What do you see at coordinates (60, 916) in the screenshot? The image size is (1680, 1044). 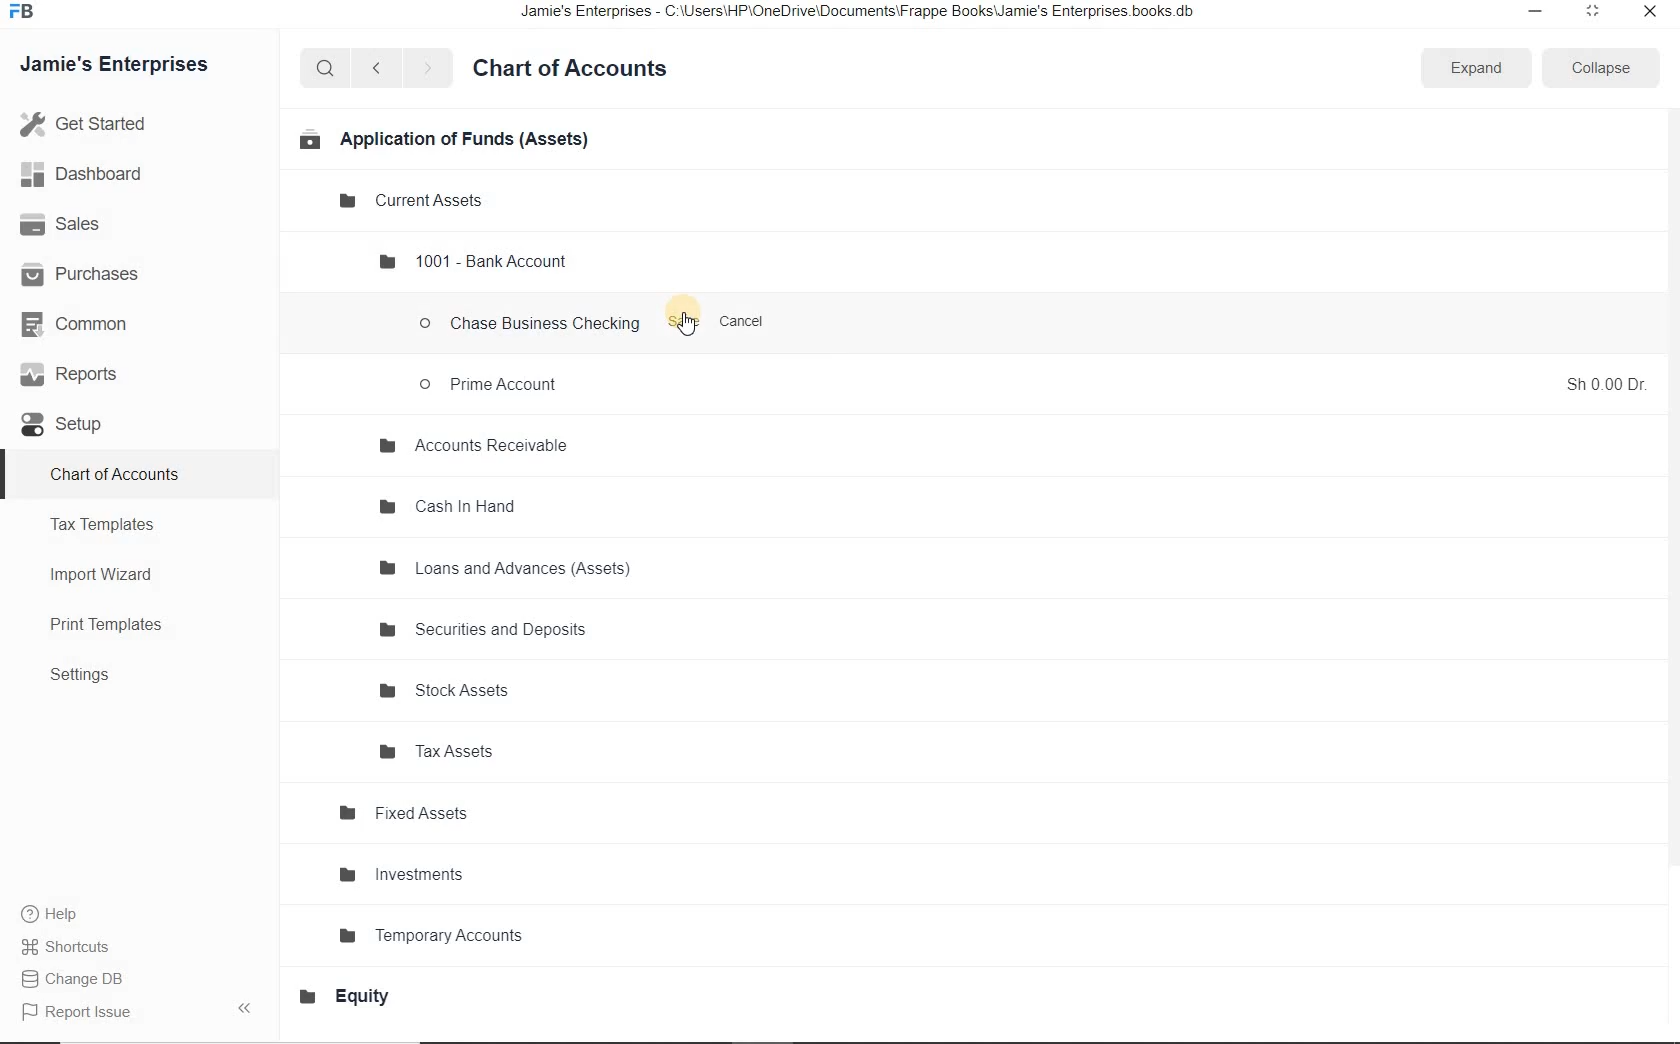 I see `Help` at bounding box center [60, 916].